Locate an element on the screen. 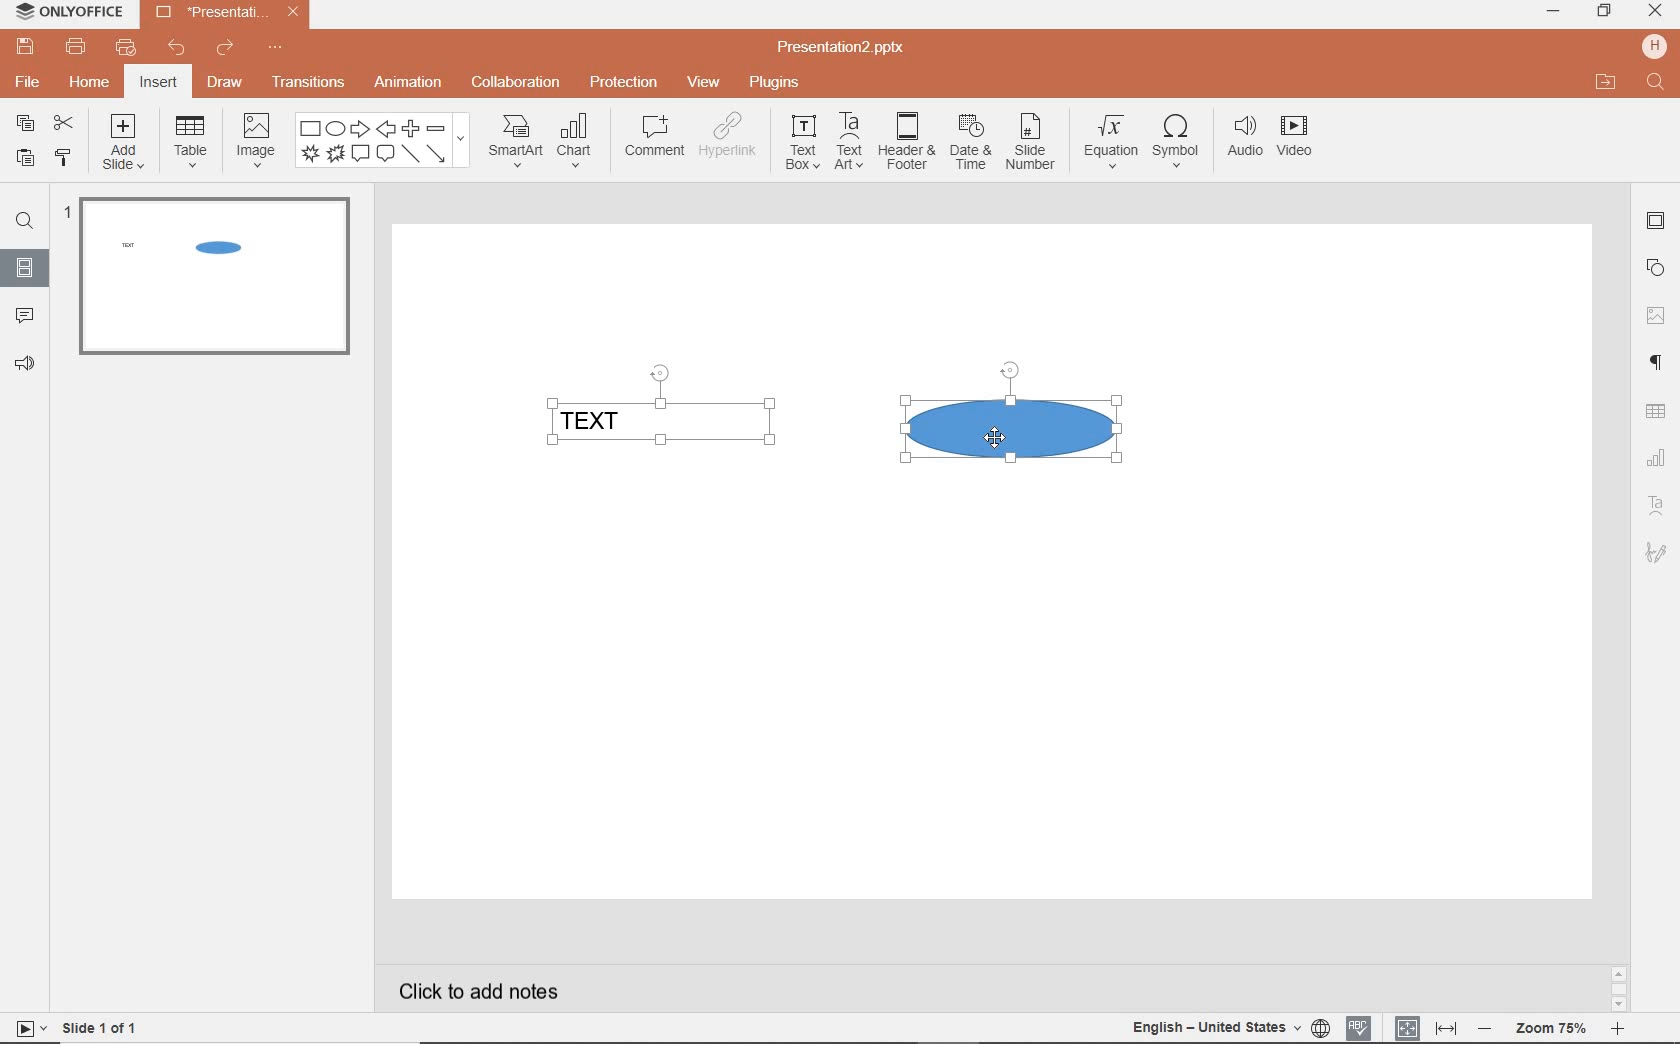 The width and height of the screenshot is (1680, 1044). save is located at coordinates (22, 46).